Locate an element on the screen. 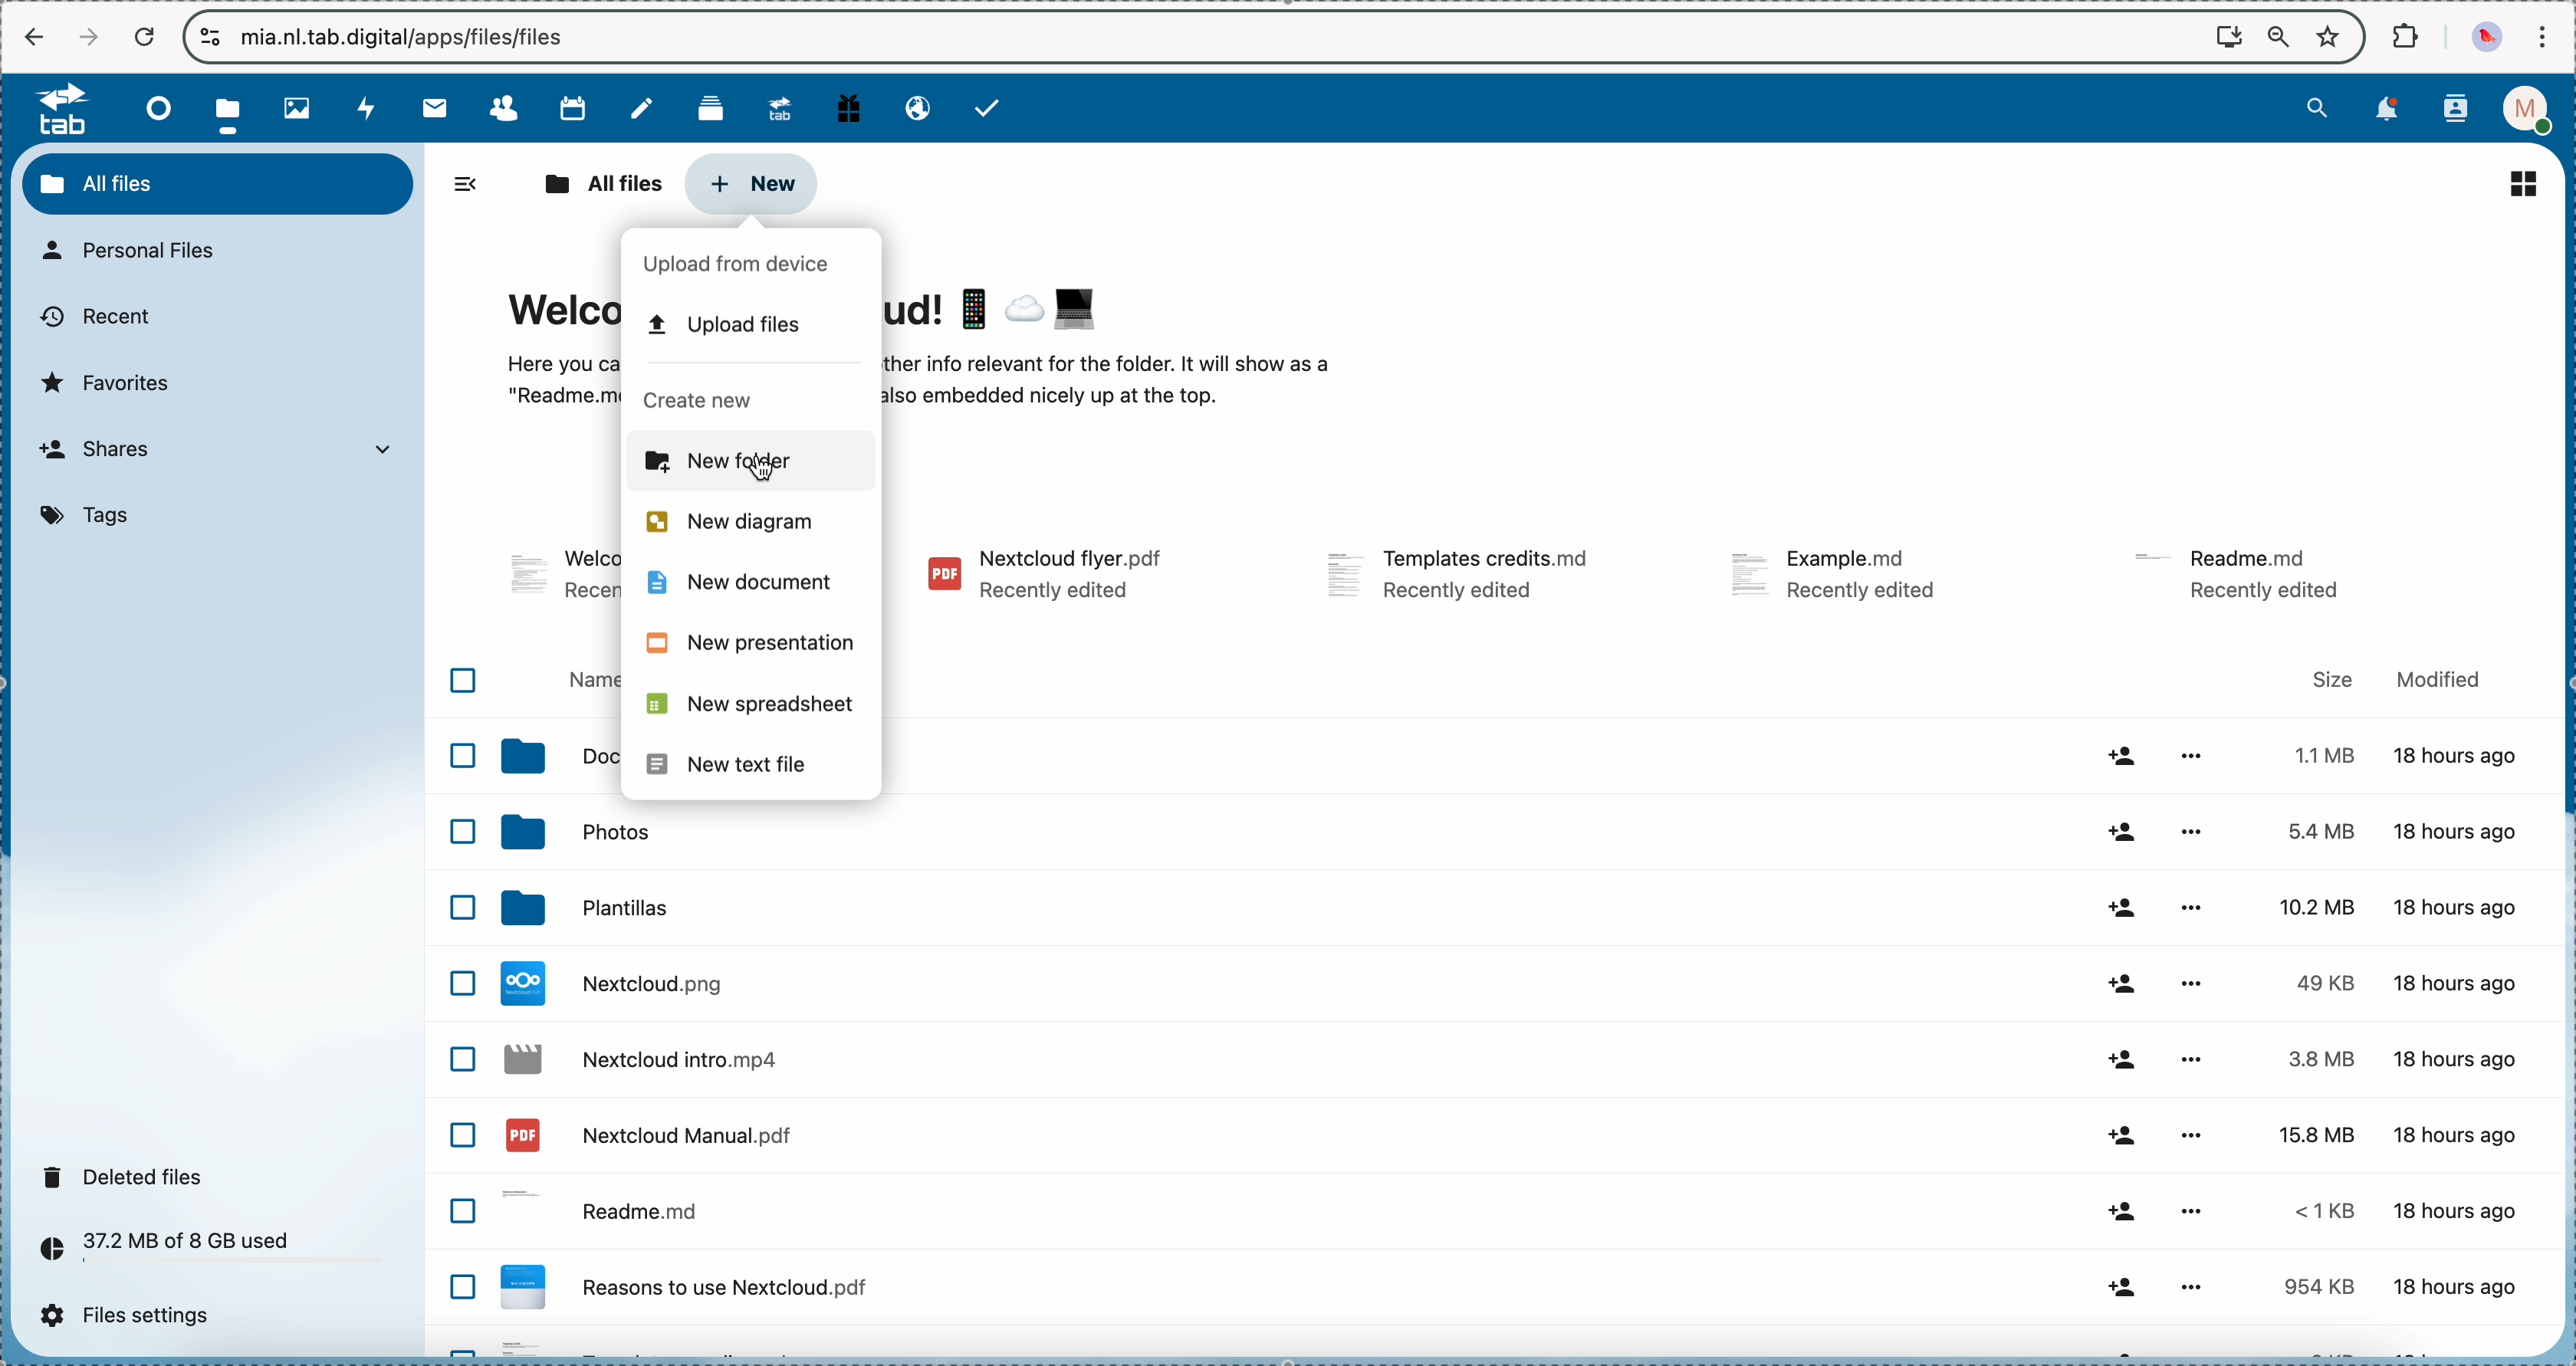 The width and height of the screenshot is (2576, 1366). welcome to Nextcloud is located at coordinates (1121, 350).